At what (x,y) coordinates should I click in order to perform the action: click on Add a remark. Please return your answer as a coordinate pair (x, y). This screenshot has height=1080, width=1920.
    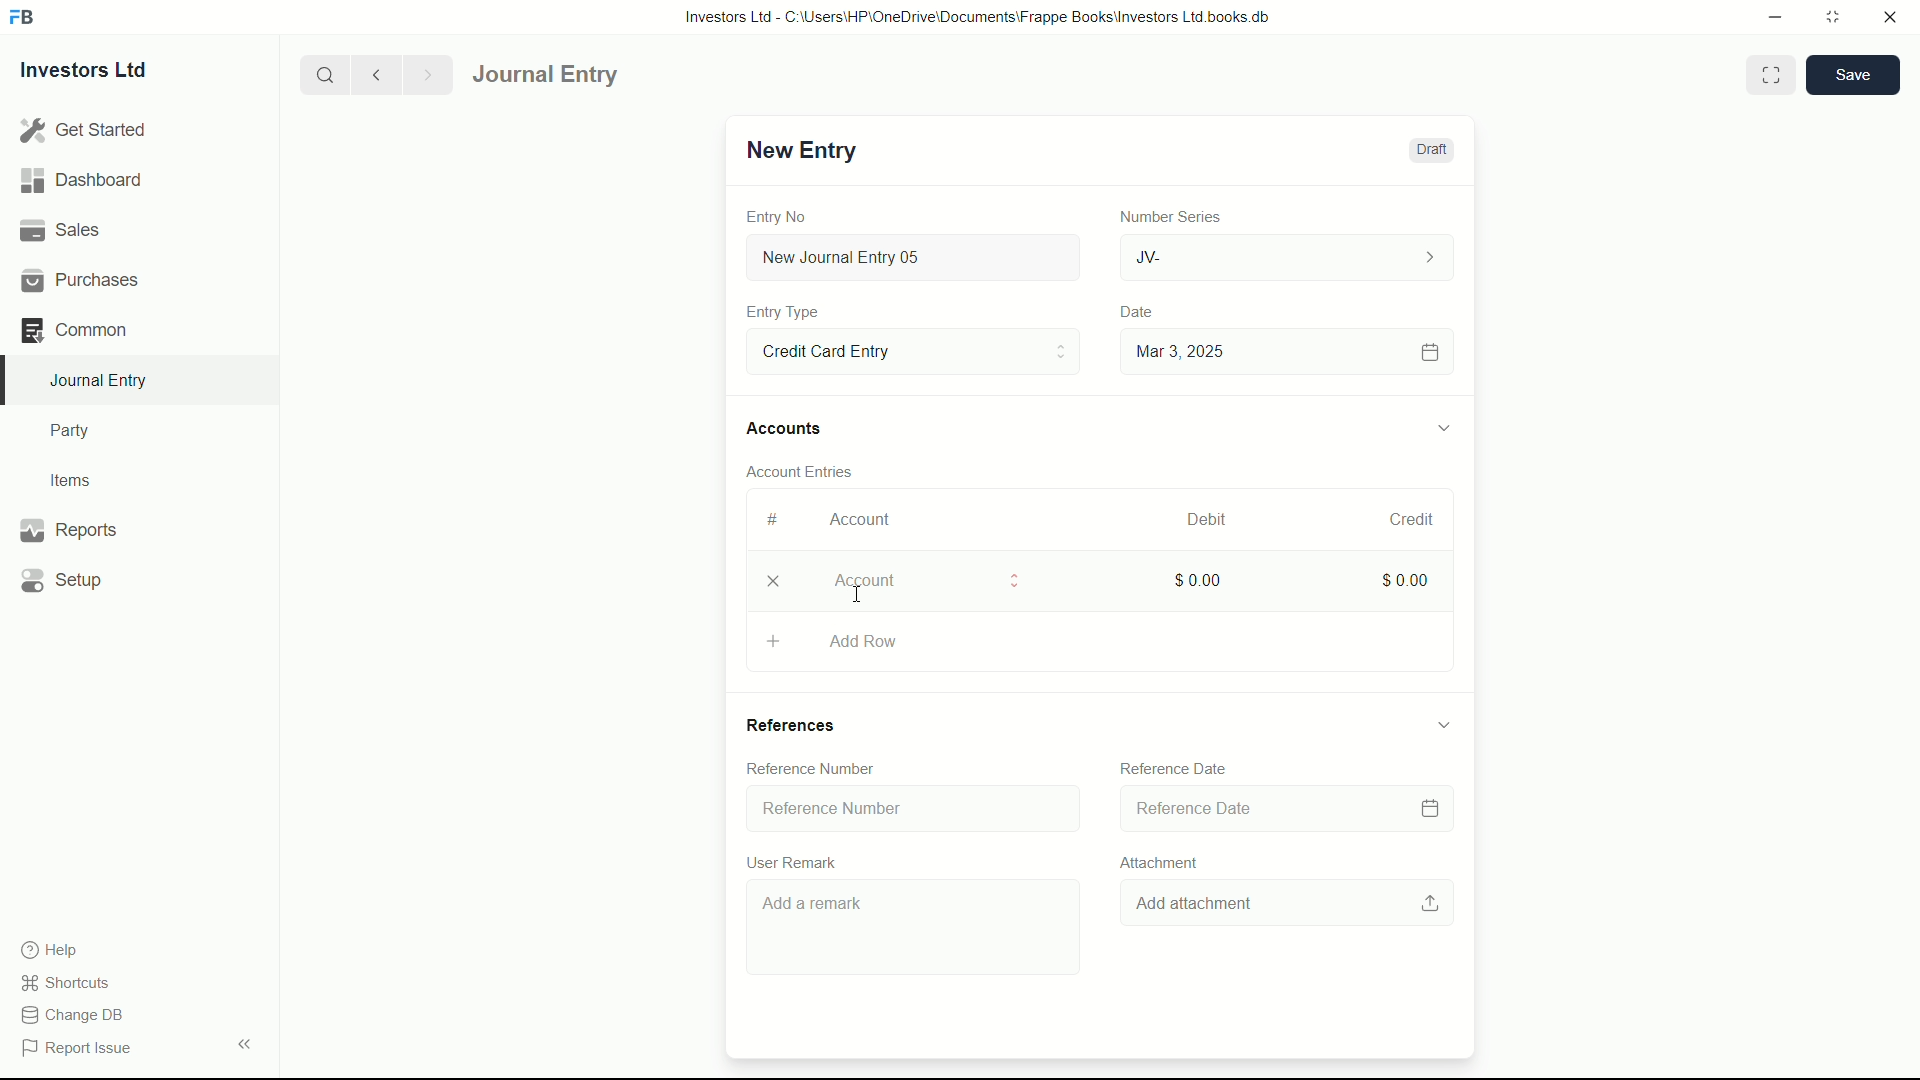
    Looking at the image, I should click on (916, 930).